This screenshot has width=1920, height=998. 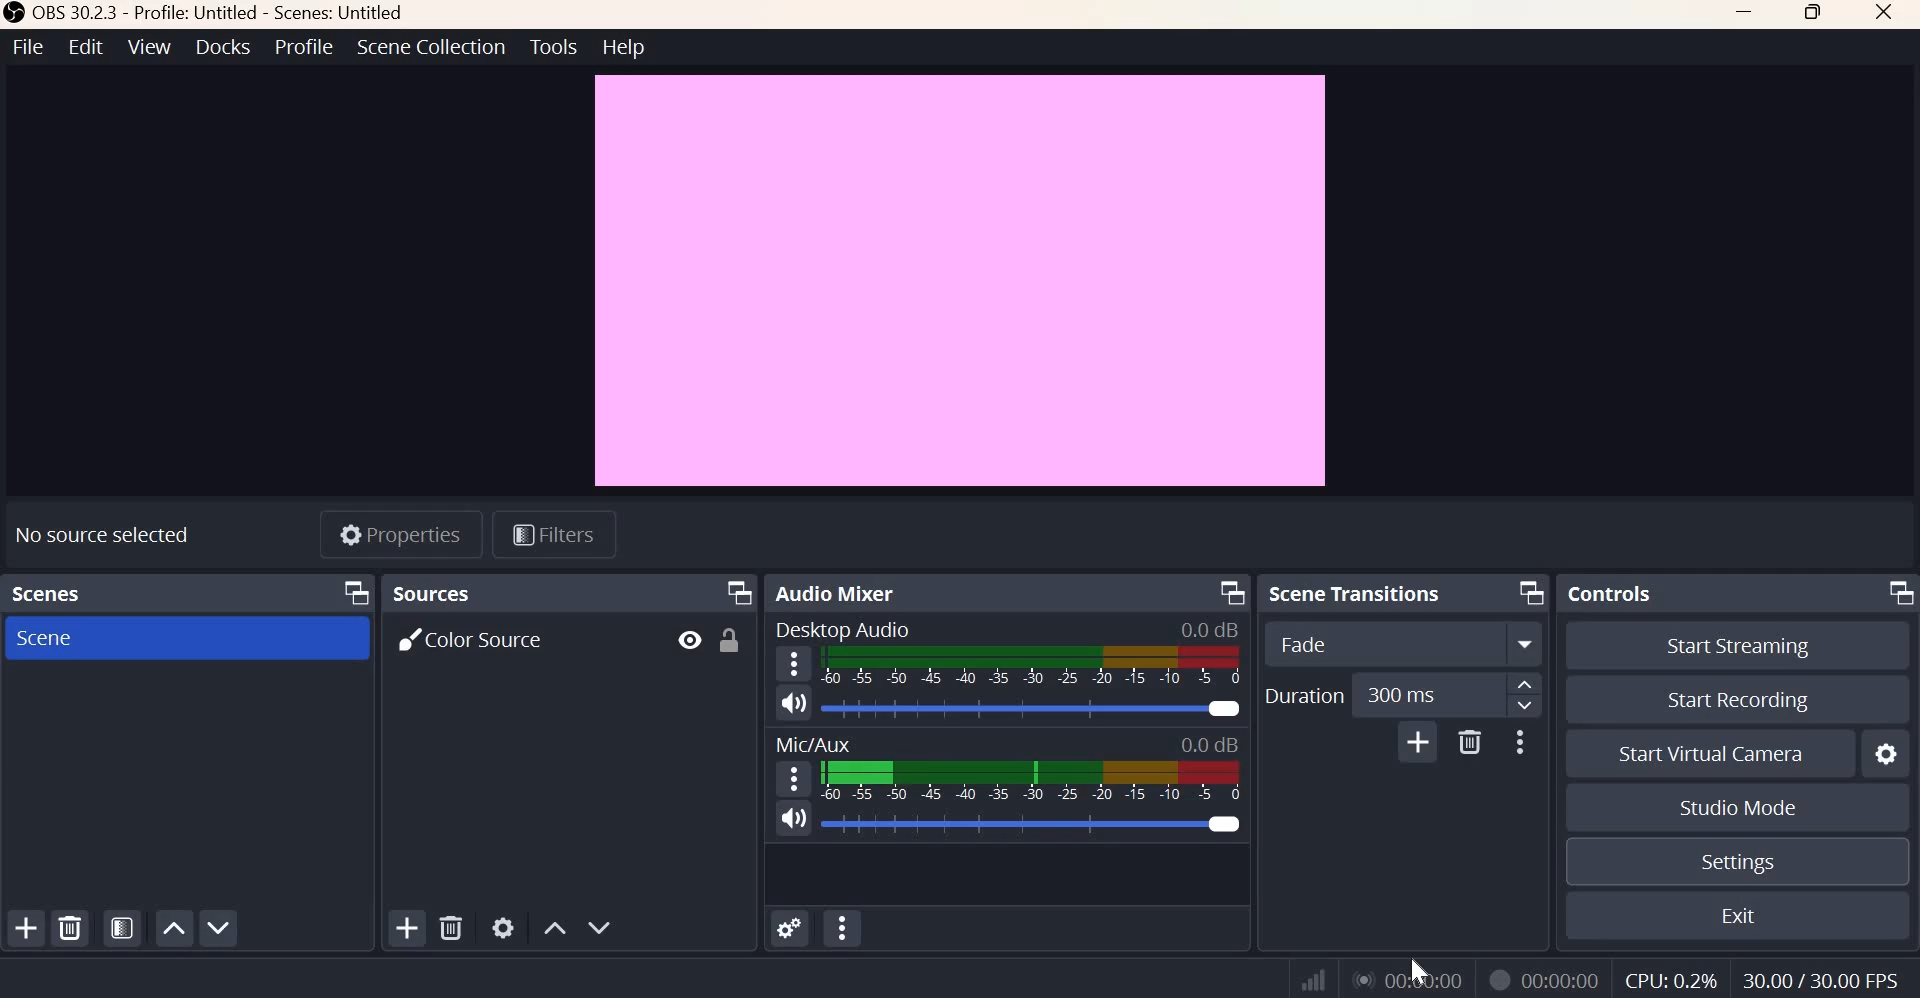 I want to click on View, so click(x=150, y=48).